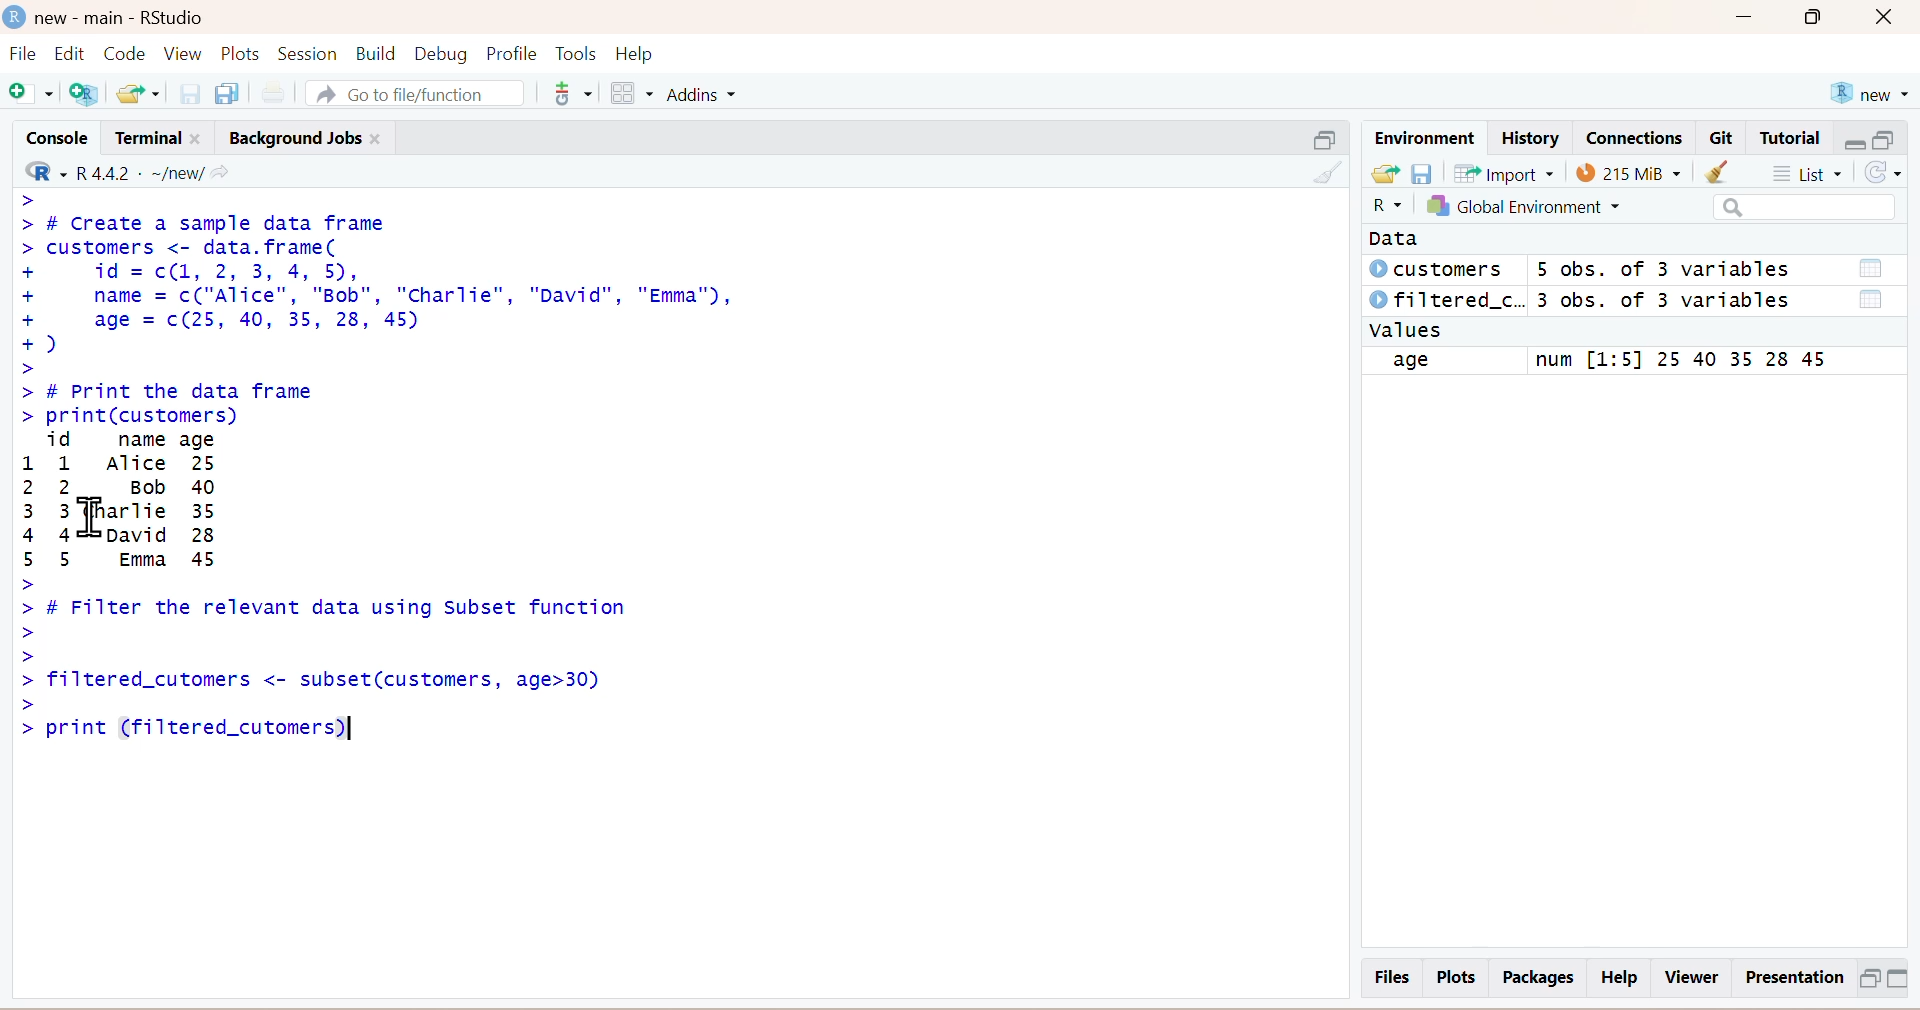 This screenshot has height=1010, width=1920. Describe the element at coordinates (577, 51) in the screenshot. I see `Tools` at that location.